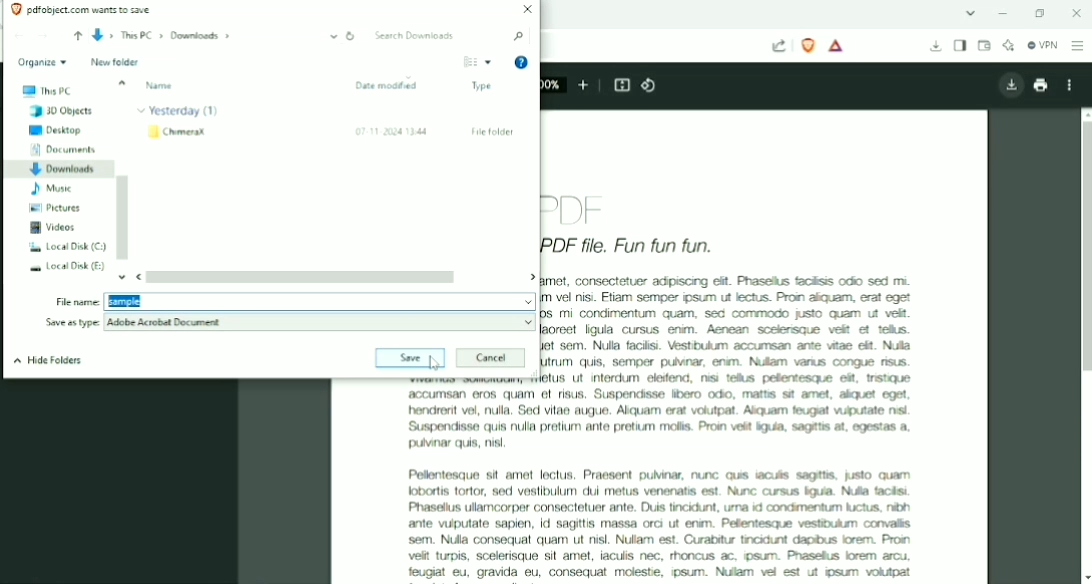 The width and height of the screenshot is (1092, 584). Describe the element at coordinates (43, 35) in the screenshot. I see `Forward` at that location.